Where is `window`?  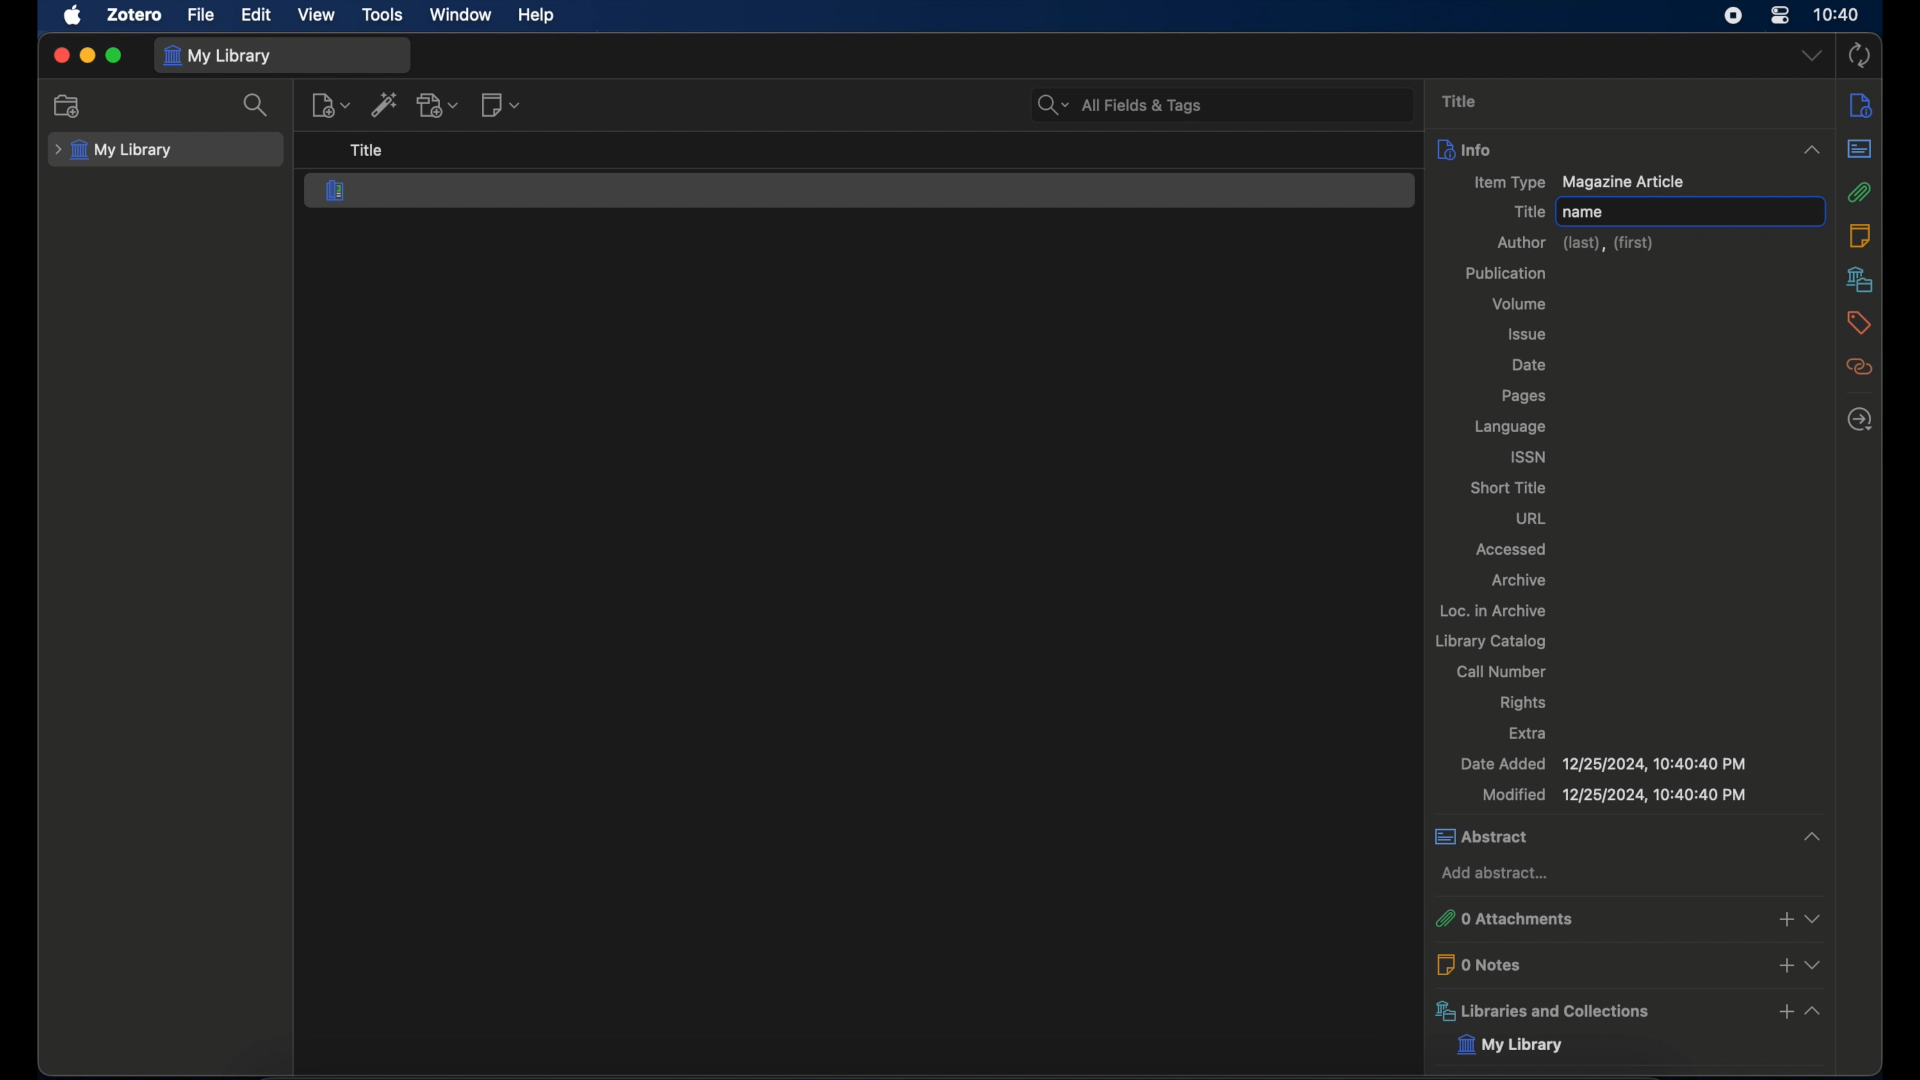 window is located at coordinates (462, 15).